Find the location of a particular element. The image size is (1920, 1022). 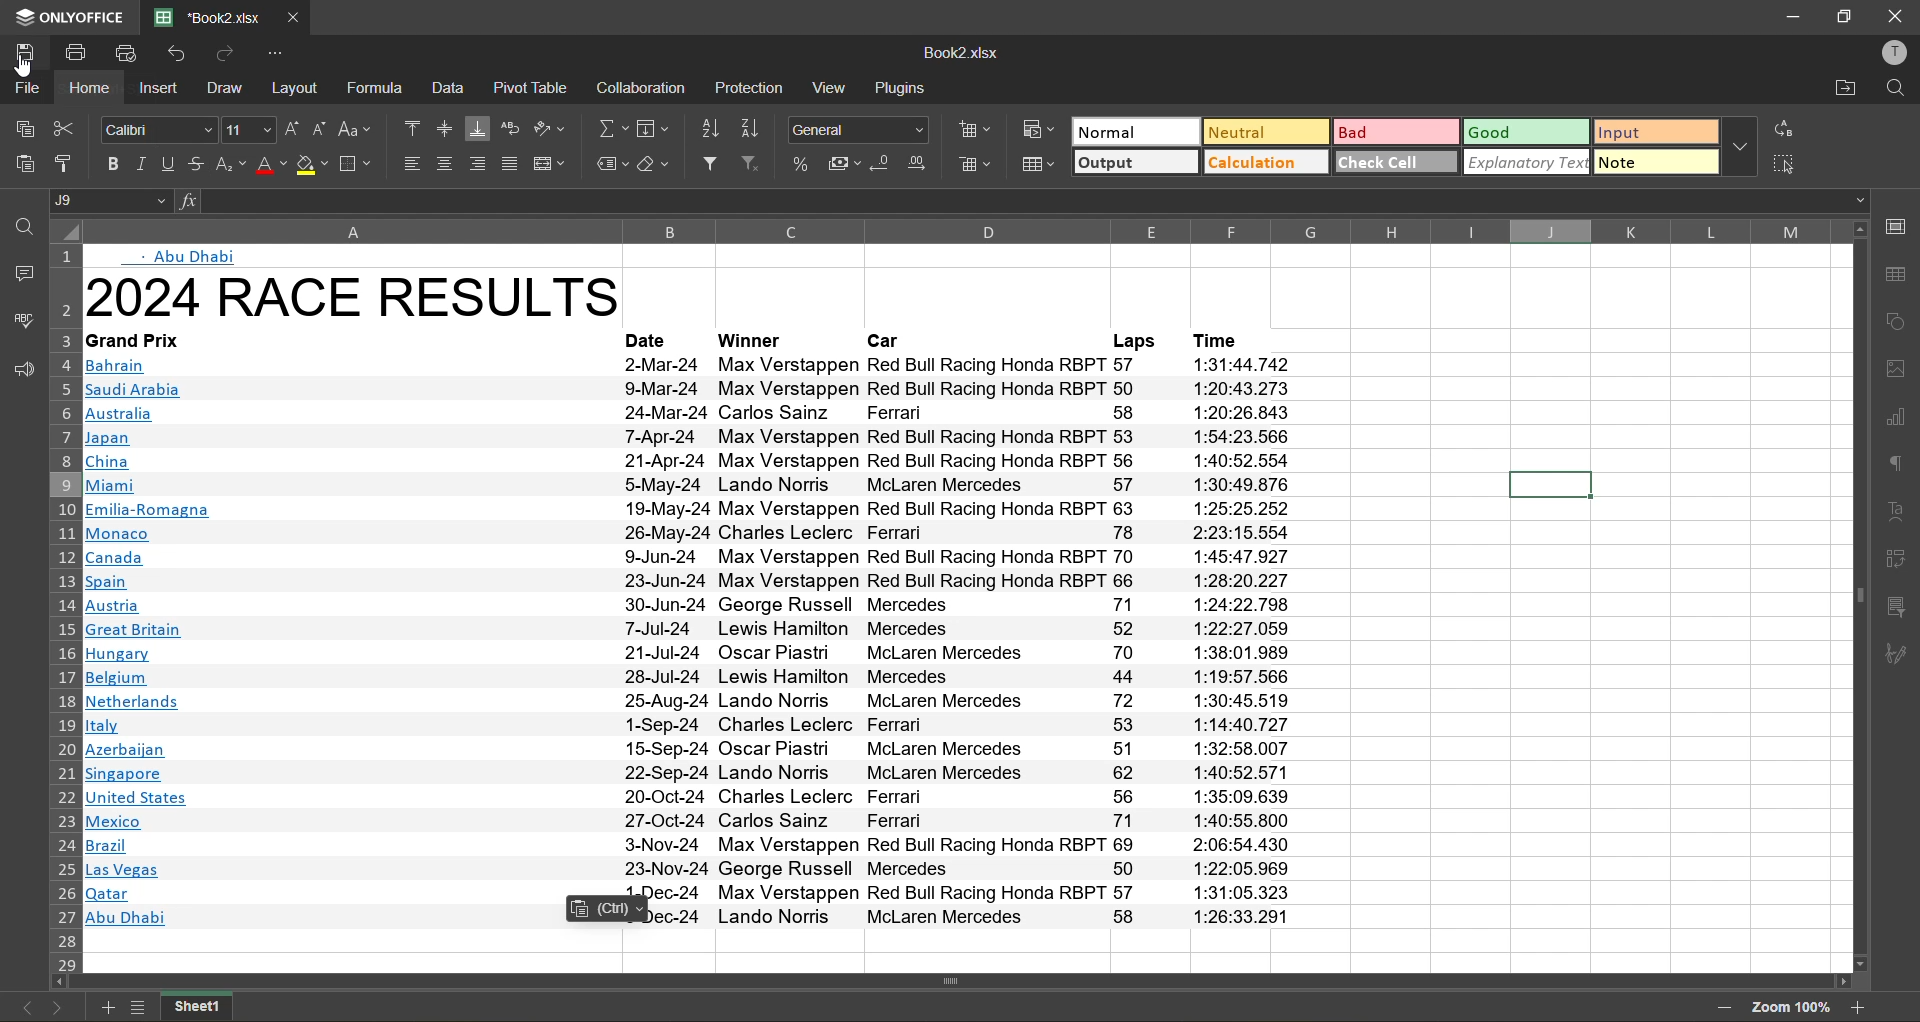

paragraph is located at coordinates (1895, 467).